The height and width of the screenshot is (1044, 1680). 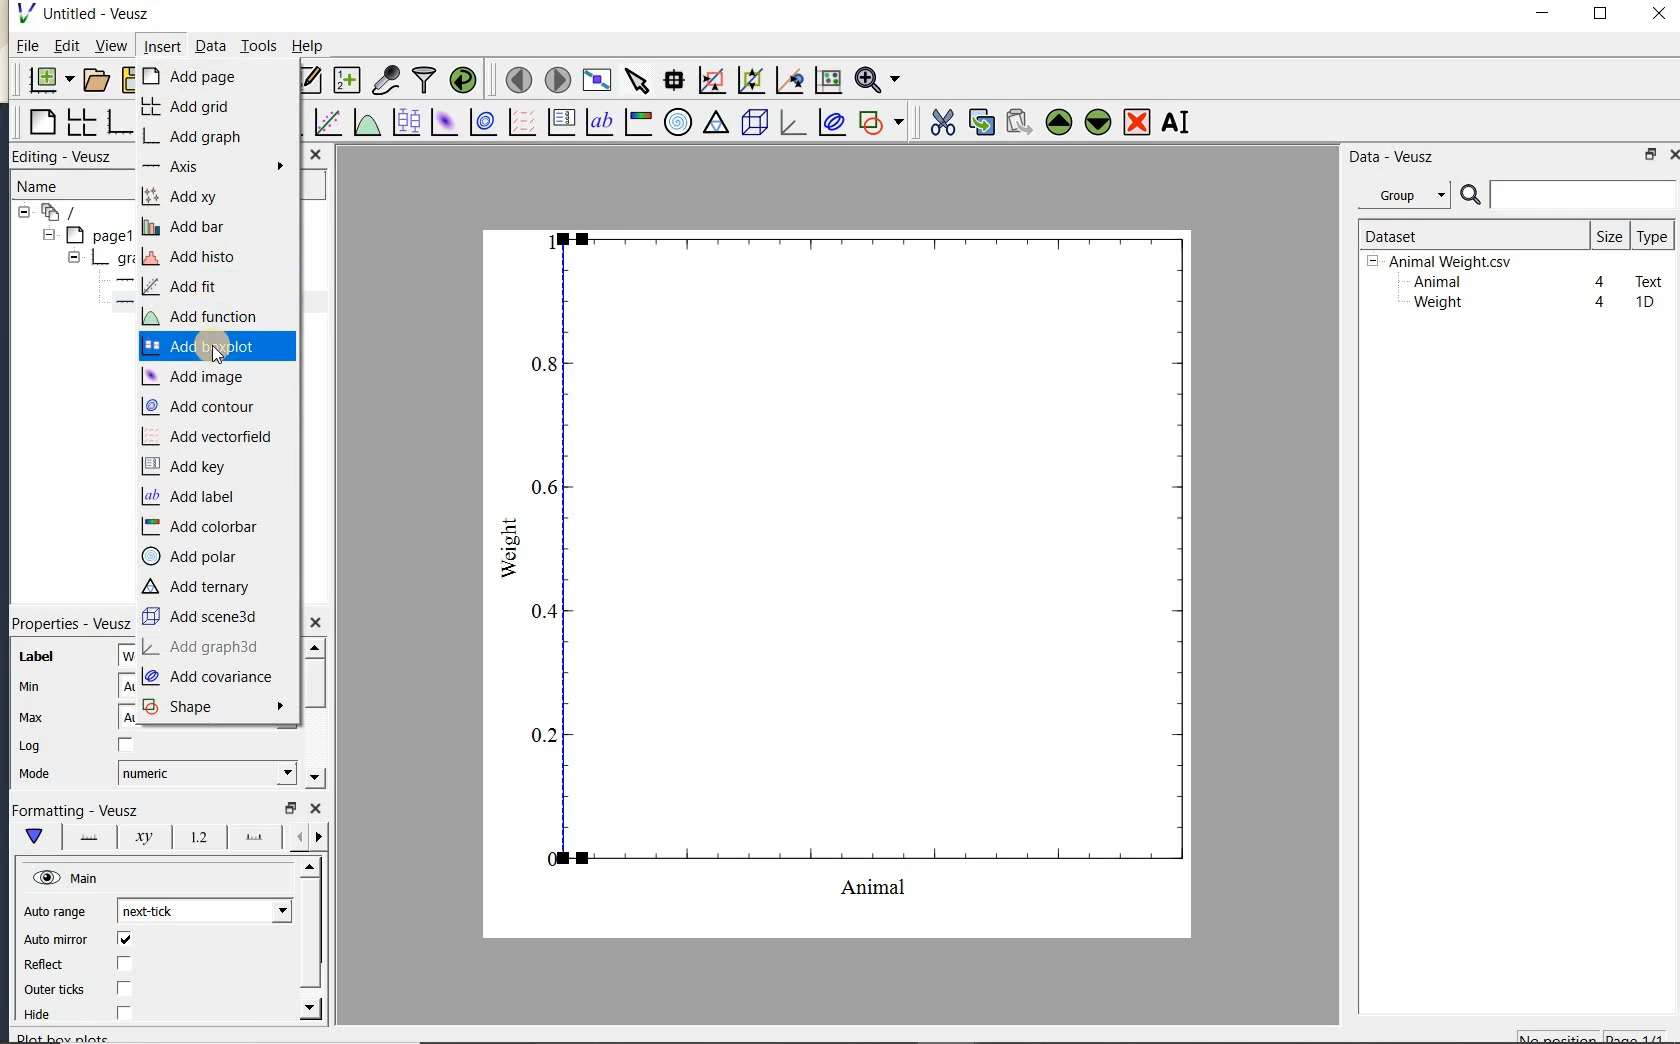 I want to click on add key, so click(x=188, y=464).